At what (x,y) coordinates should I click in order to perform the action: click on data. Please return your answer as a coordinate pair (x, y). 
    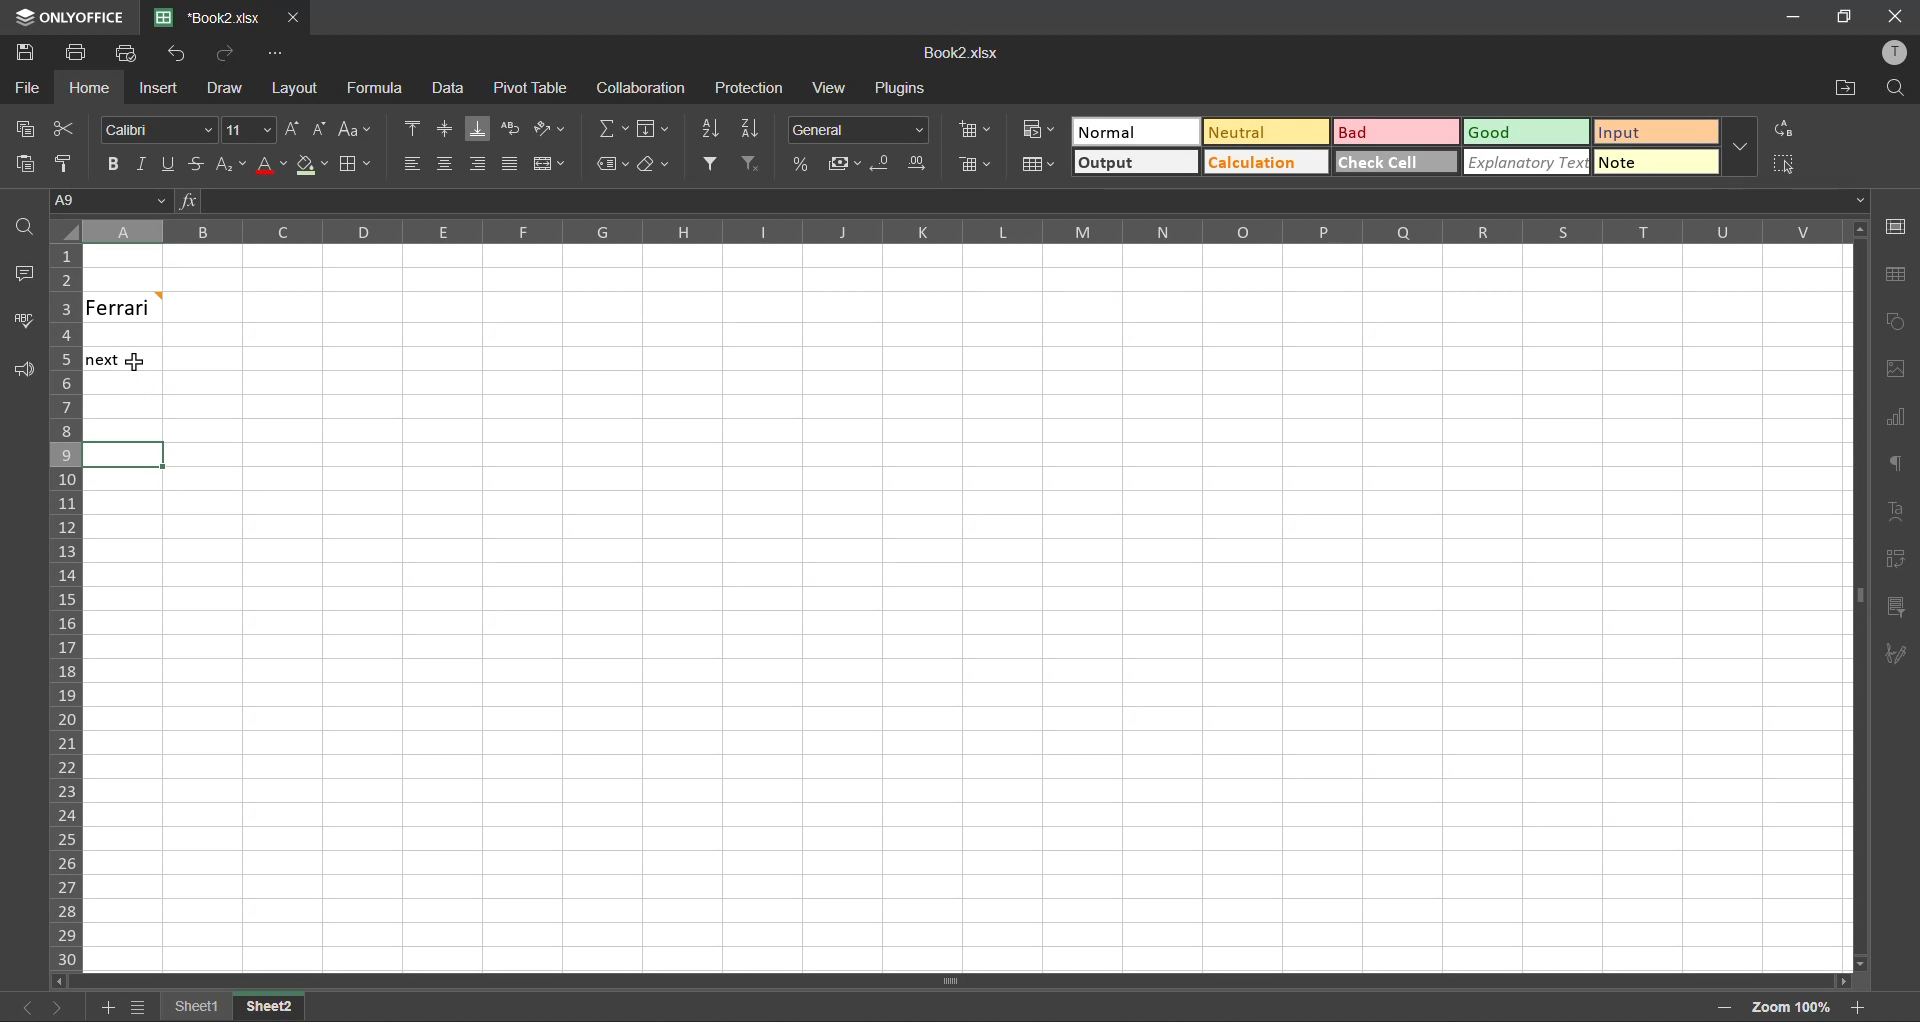
    Looking at the image, I should click on (455, 90).